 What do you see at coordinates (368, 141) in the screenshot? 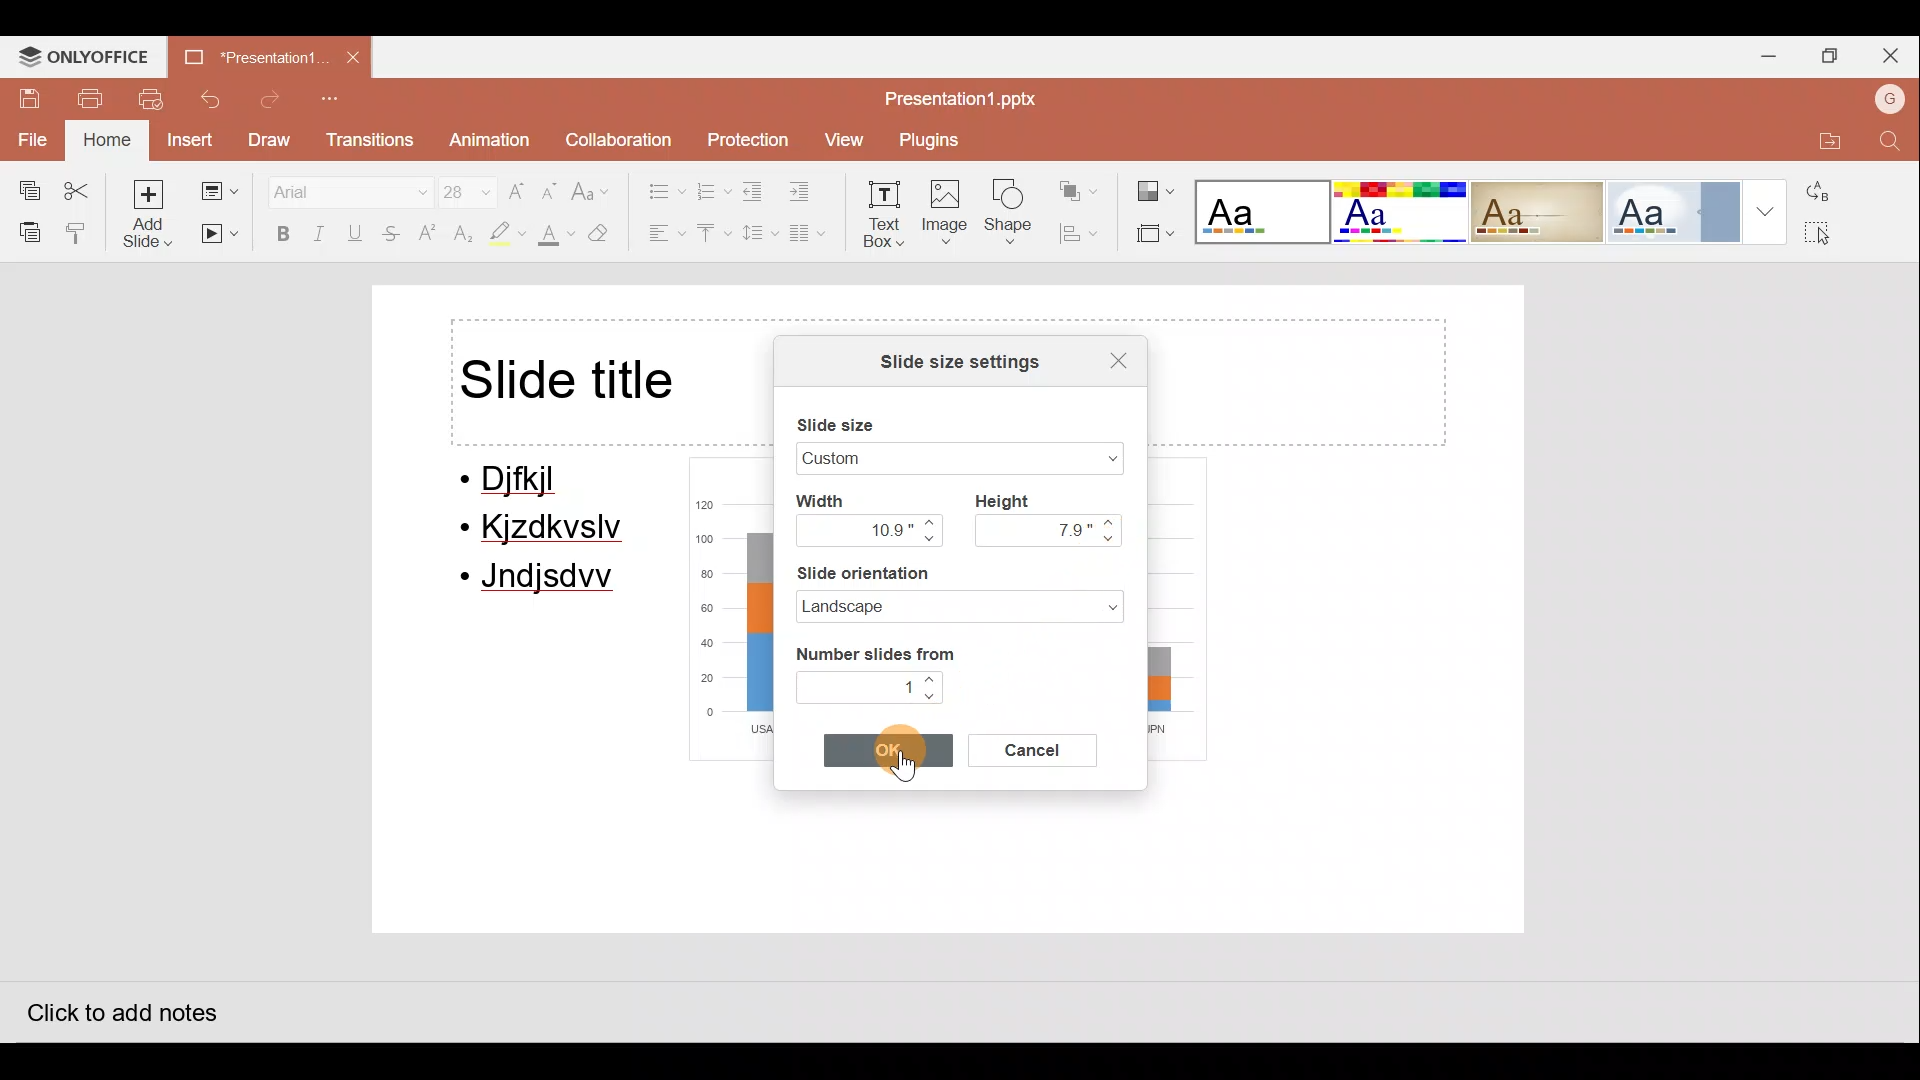
I see `Transitions` at bounding box center [368, 141].